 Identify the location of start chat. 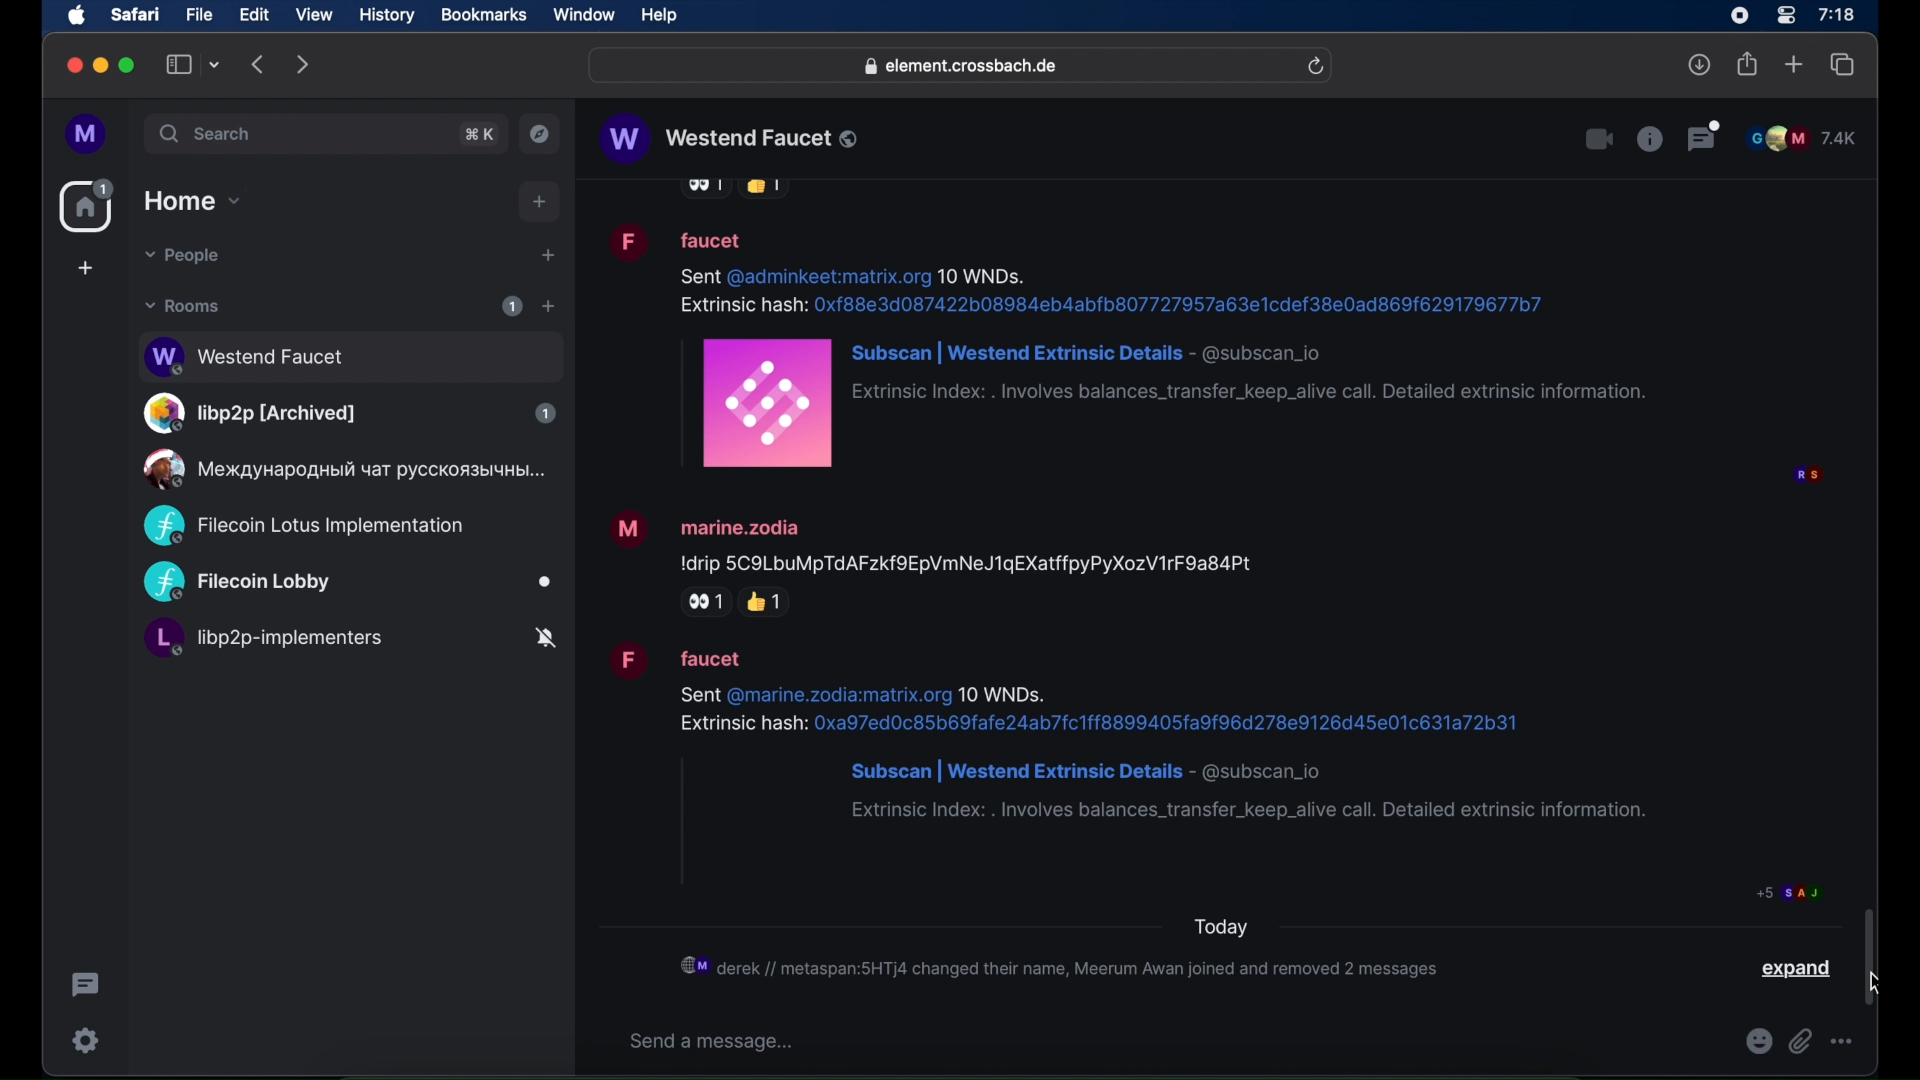
(547, 256).